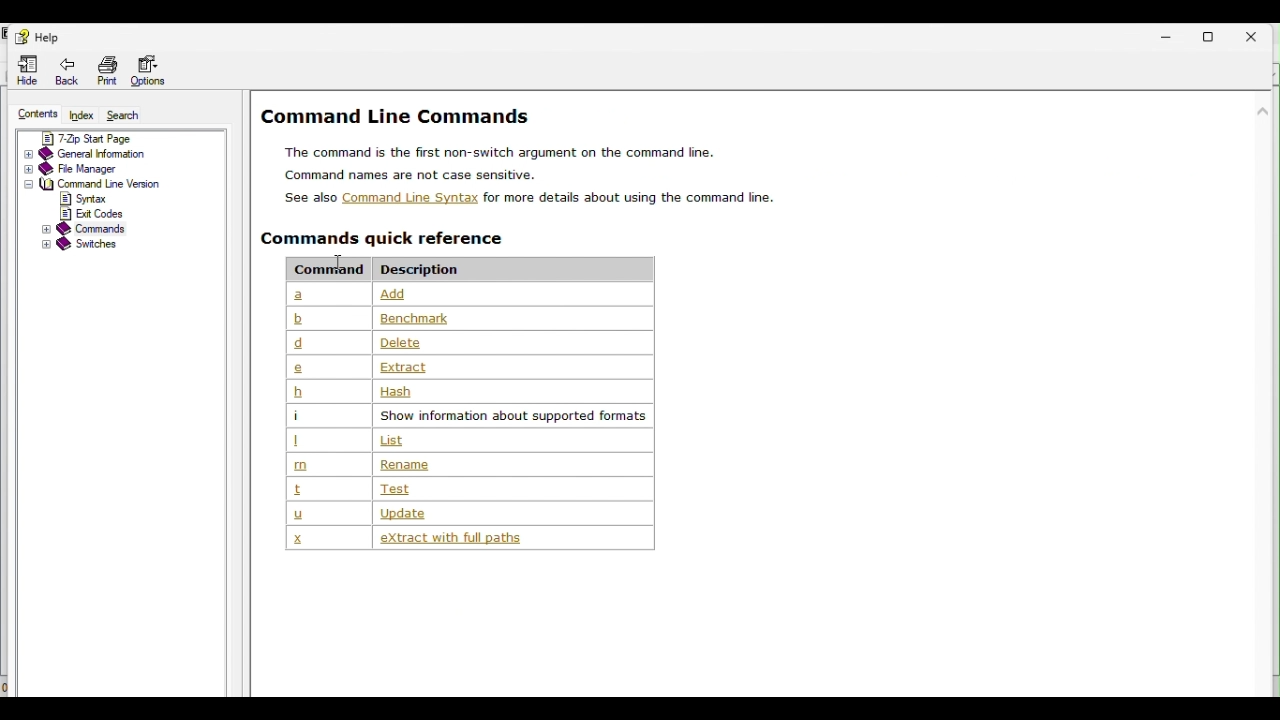 The image size is (1280, 720). Describe the element at coordinates (414, 175) in the screenshot. I see `text` at that location.